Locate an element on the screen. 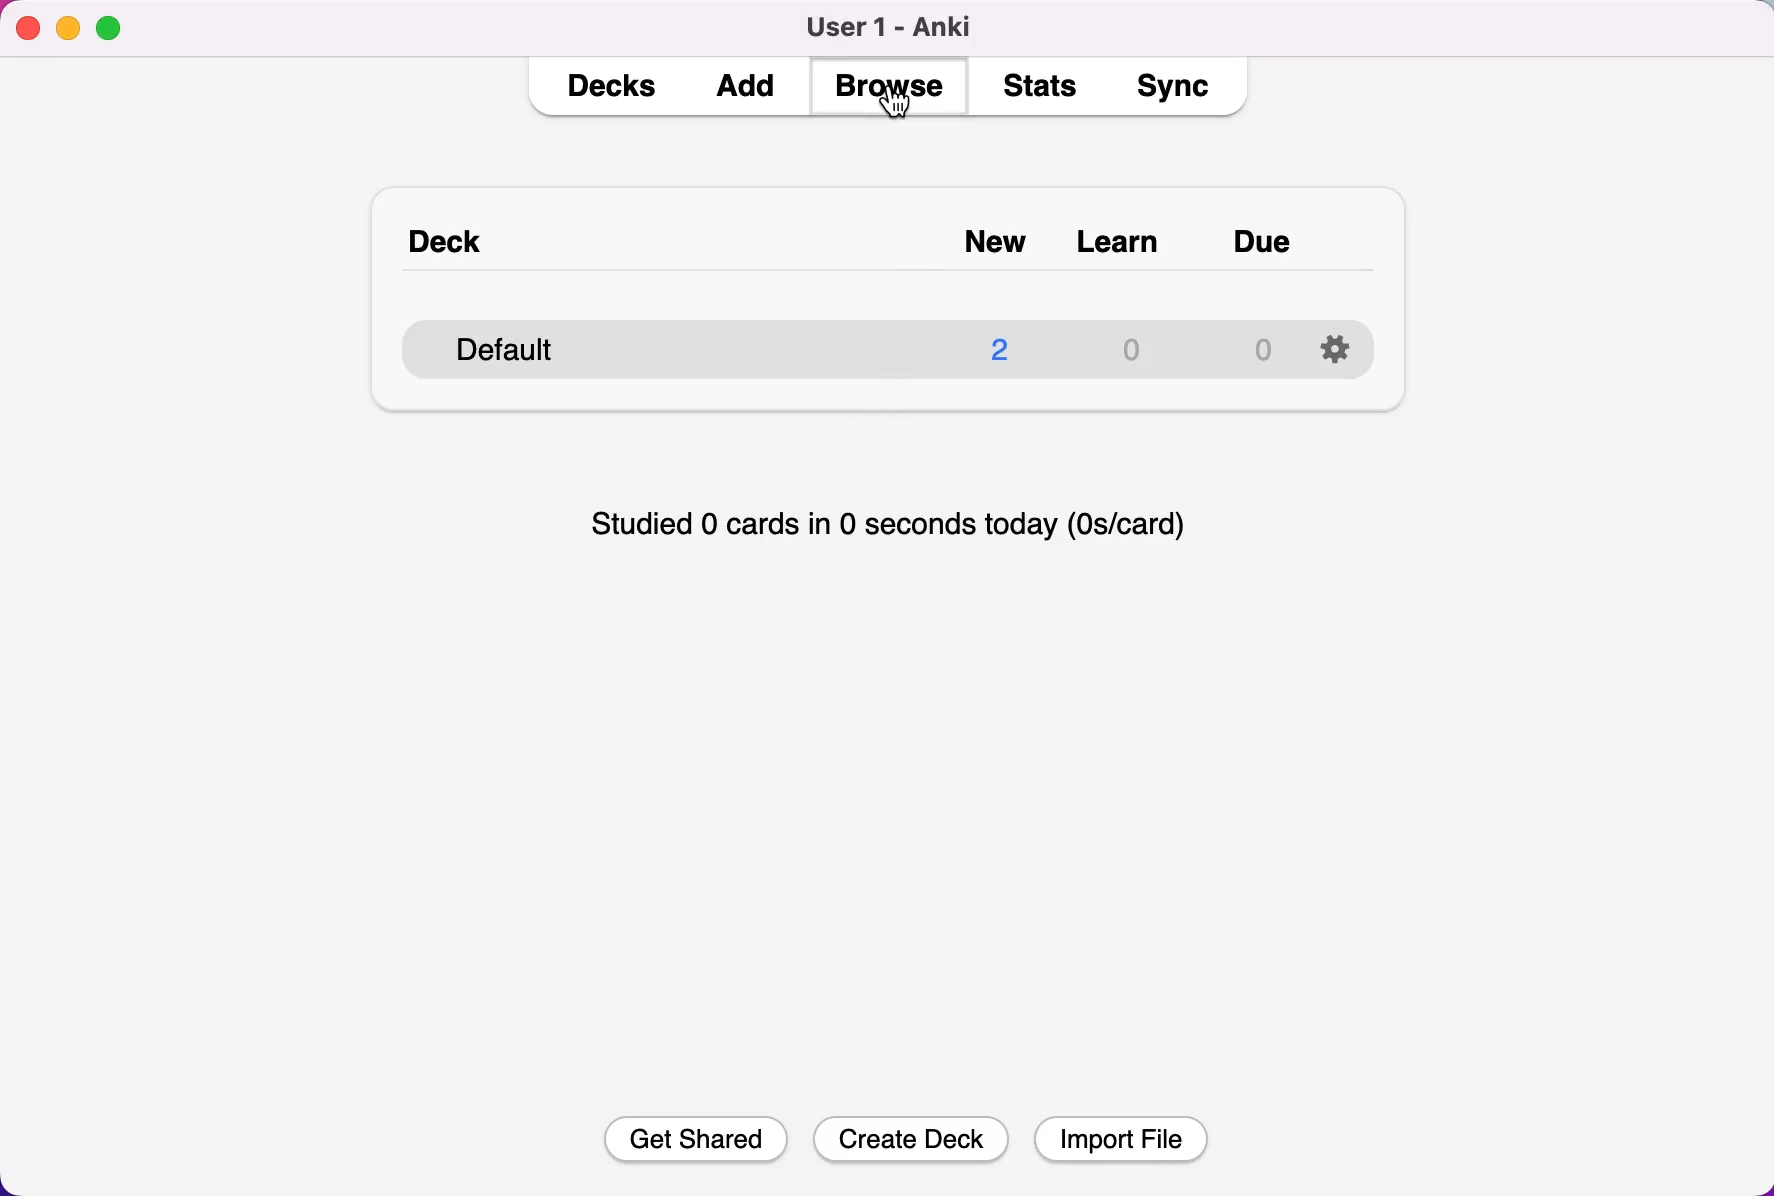  configuration is located at coordinates (1339, 351).